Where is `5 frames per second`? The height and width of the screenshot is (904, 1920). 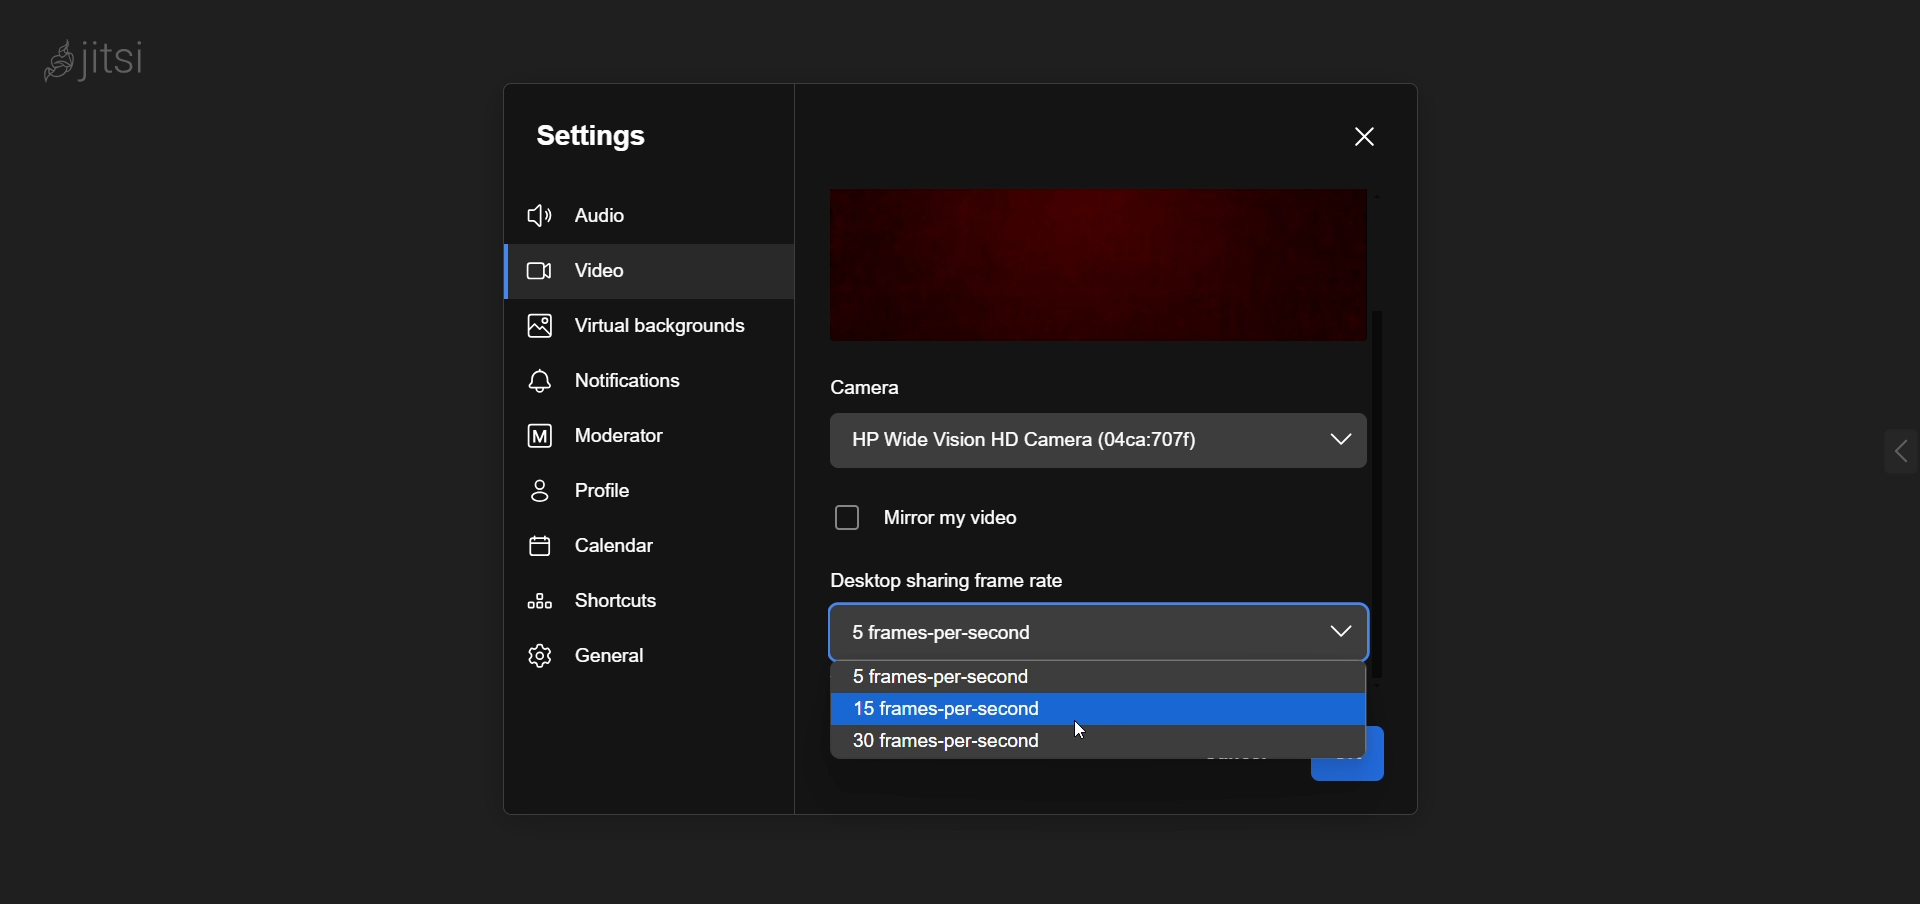
5 frames per second is located at coordinates (973, 675).